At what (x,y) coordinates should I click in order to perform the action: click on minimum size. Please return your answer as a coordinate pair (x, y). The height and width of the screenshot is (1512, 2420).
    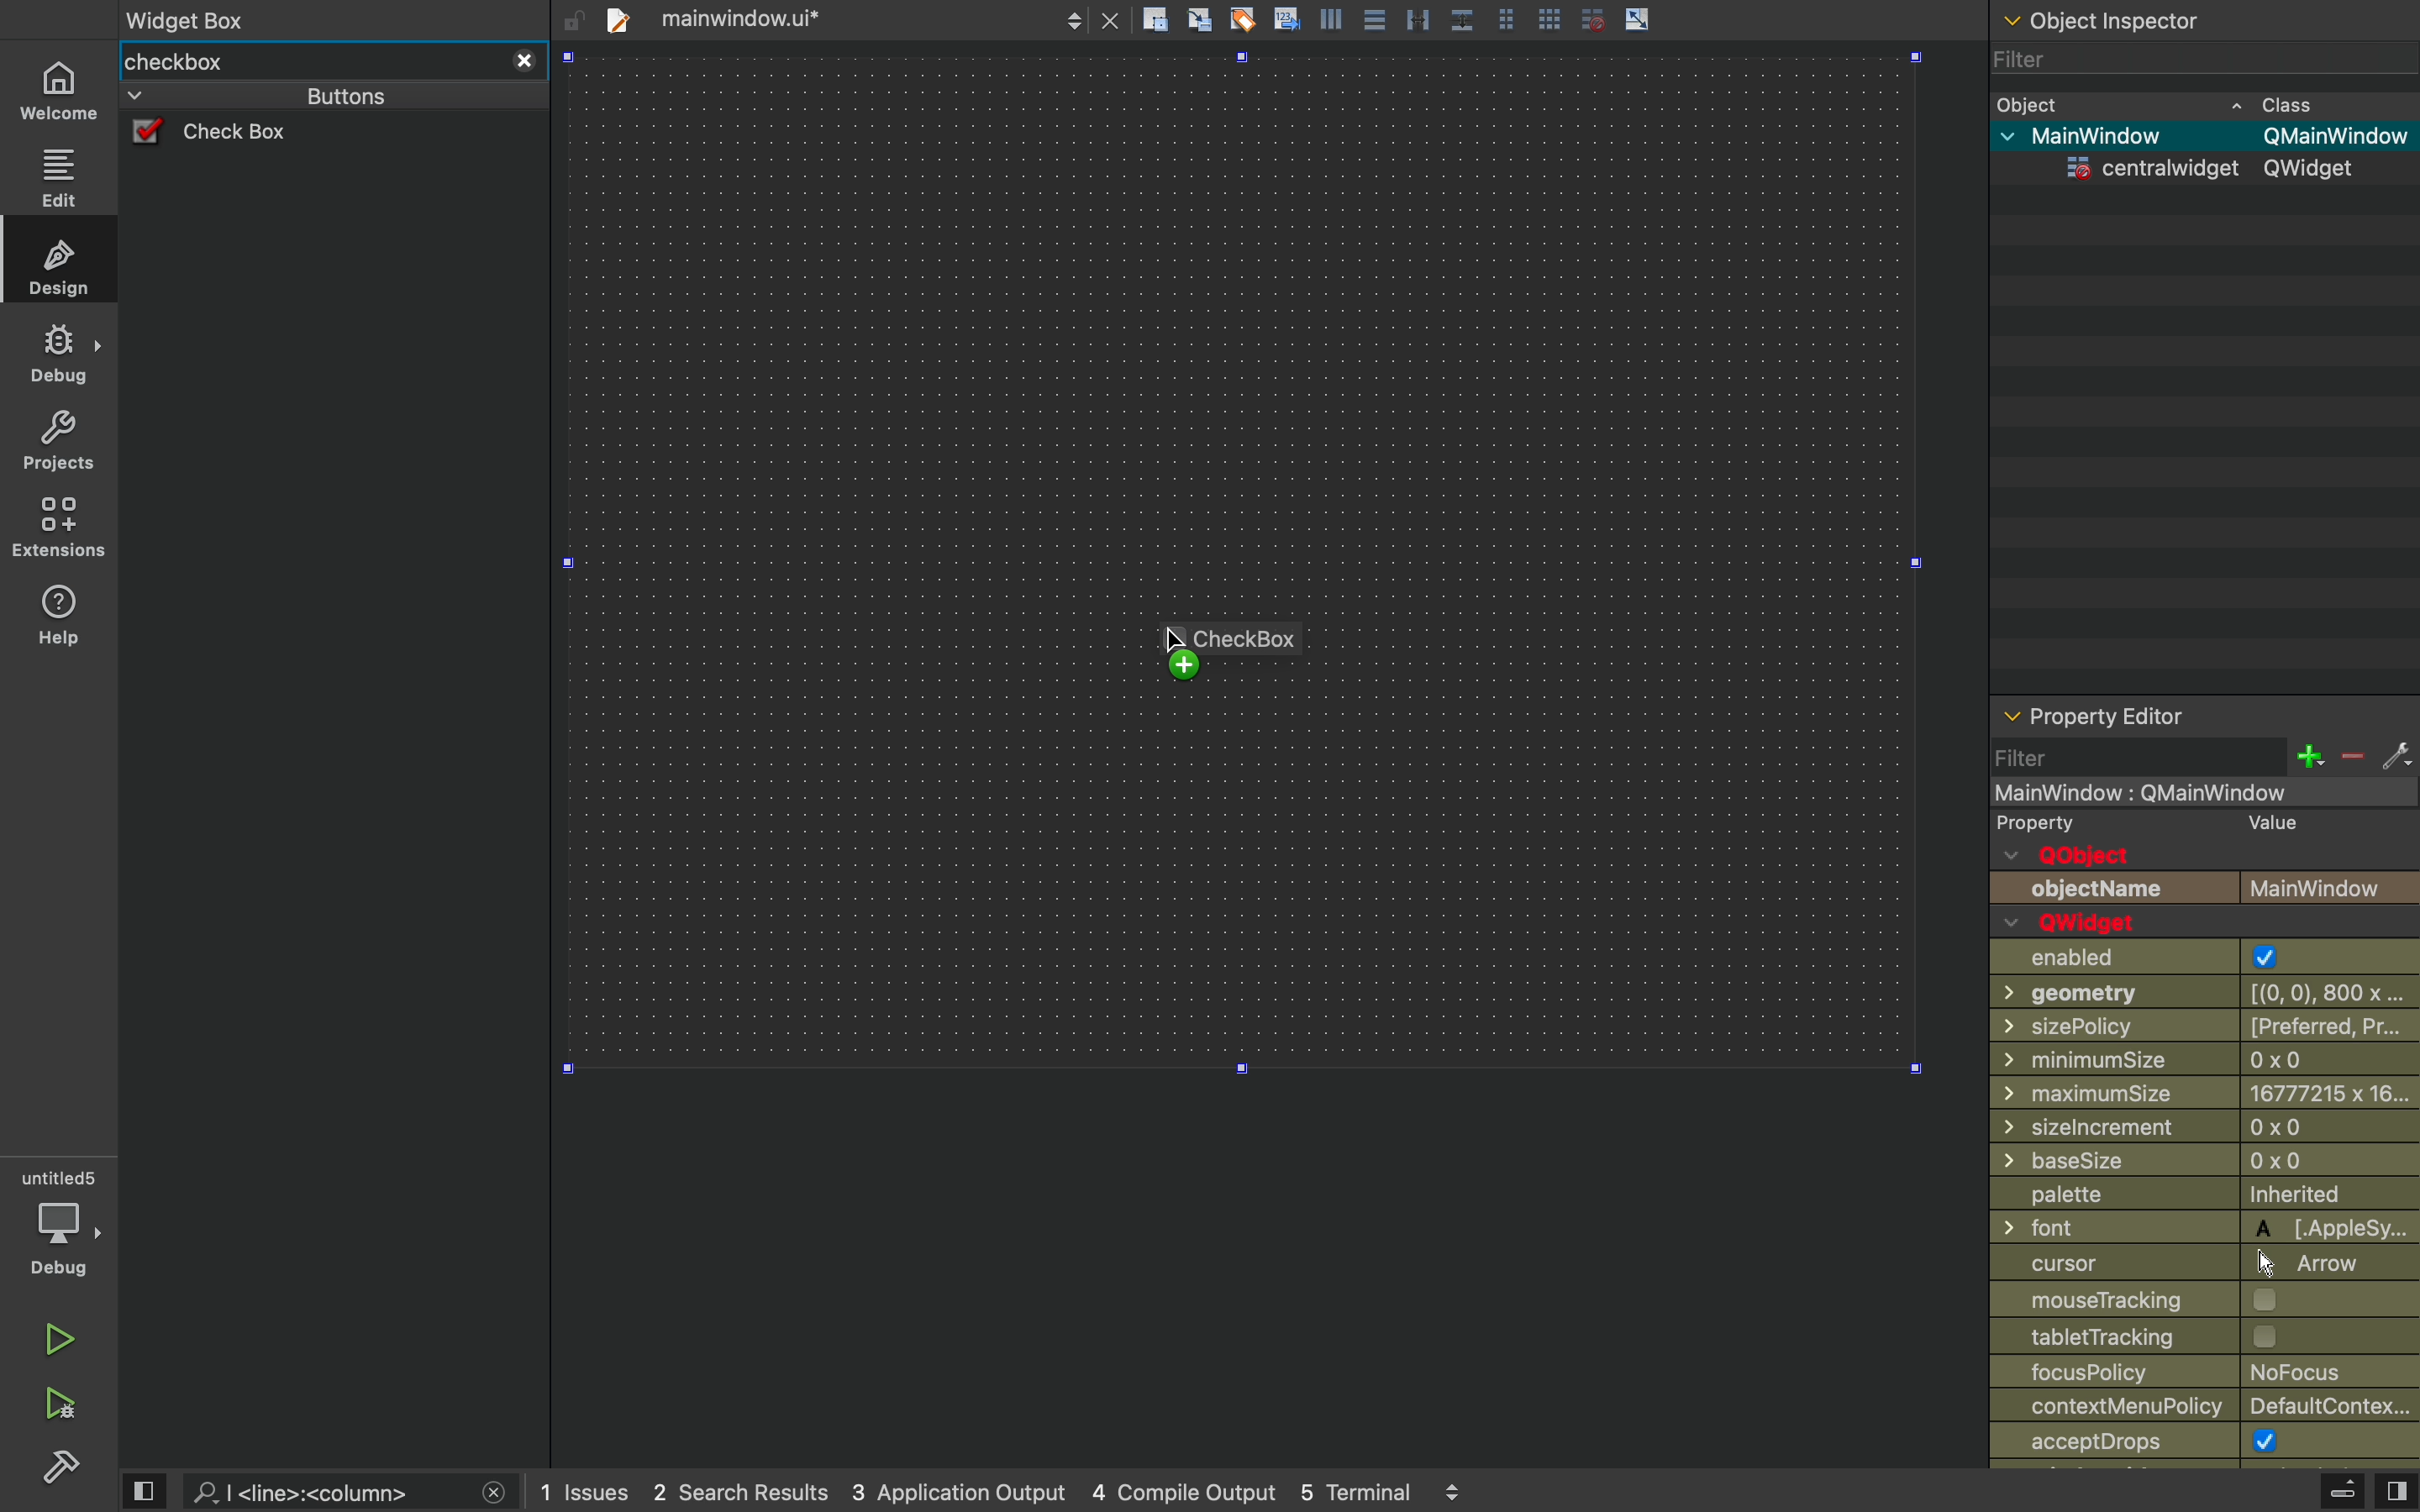
    Looking at the image, I should click on (2158, 1060).